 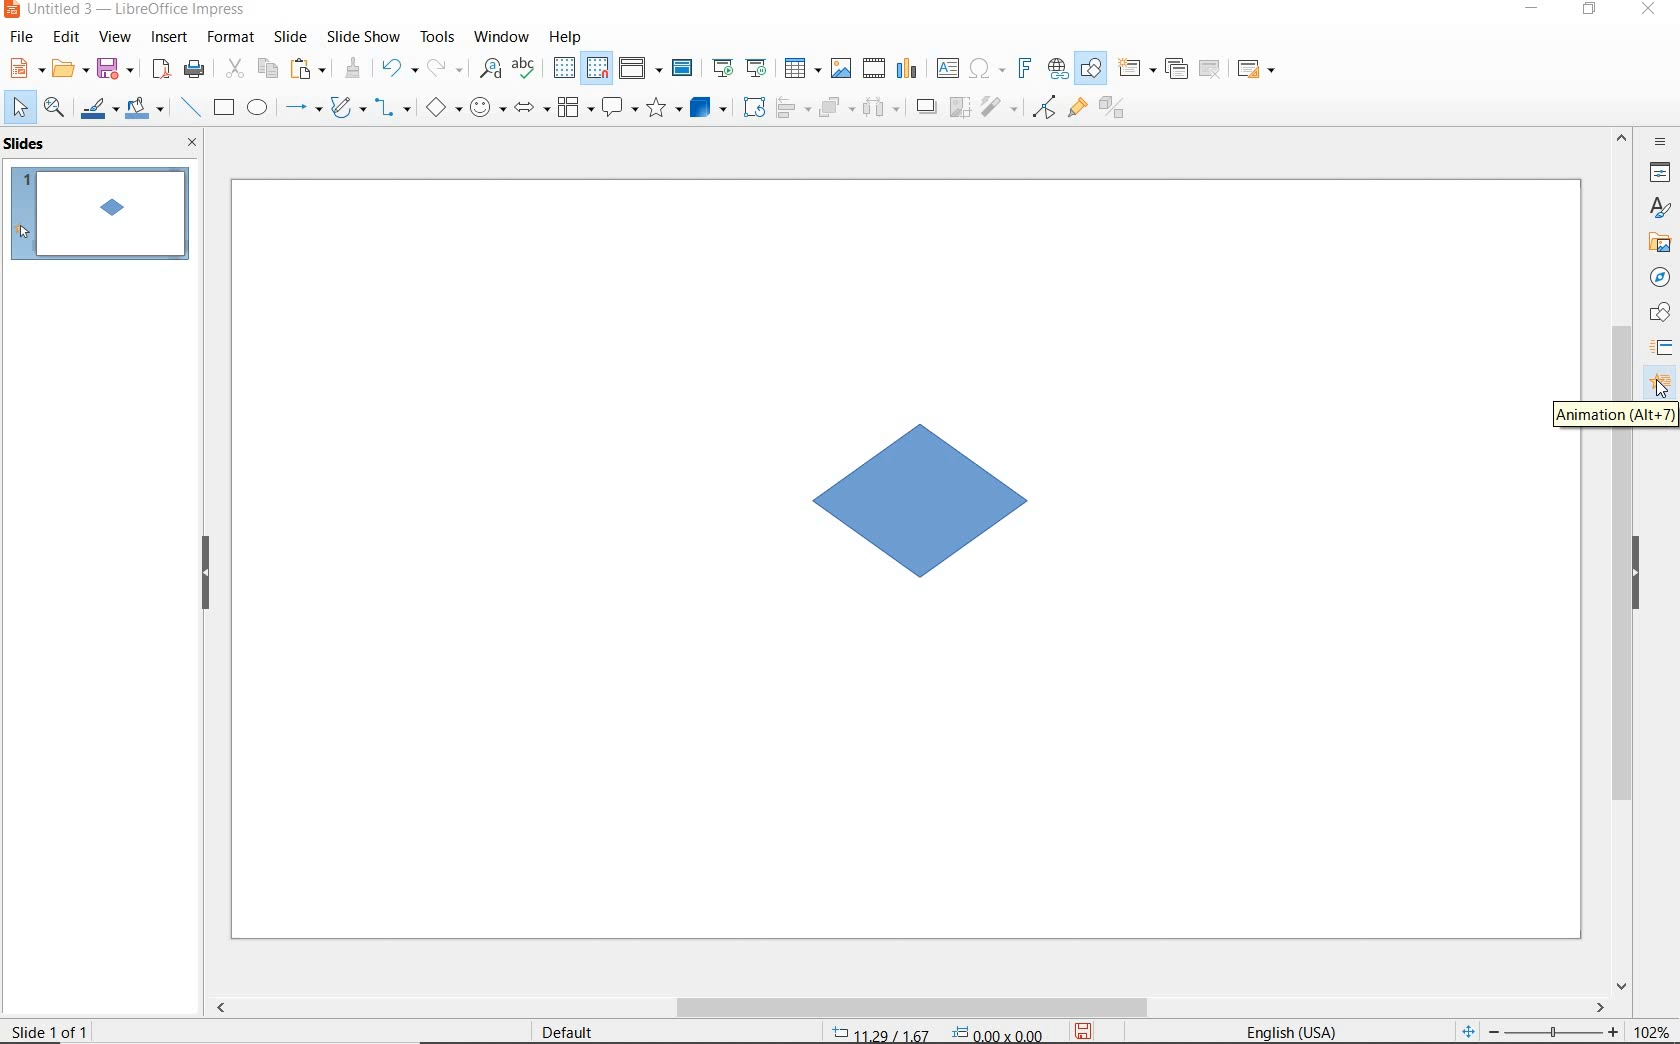 What do you see at coordinates (804, 69) in the screenshot?
I see `table` at bounding box center [804, 69].